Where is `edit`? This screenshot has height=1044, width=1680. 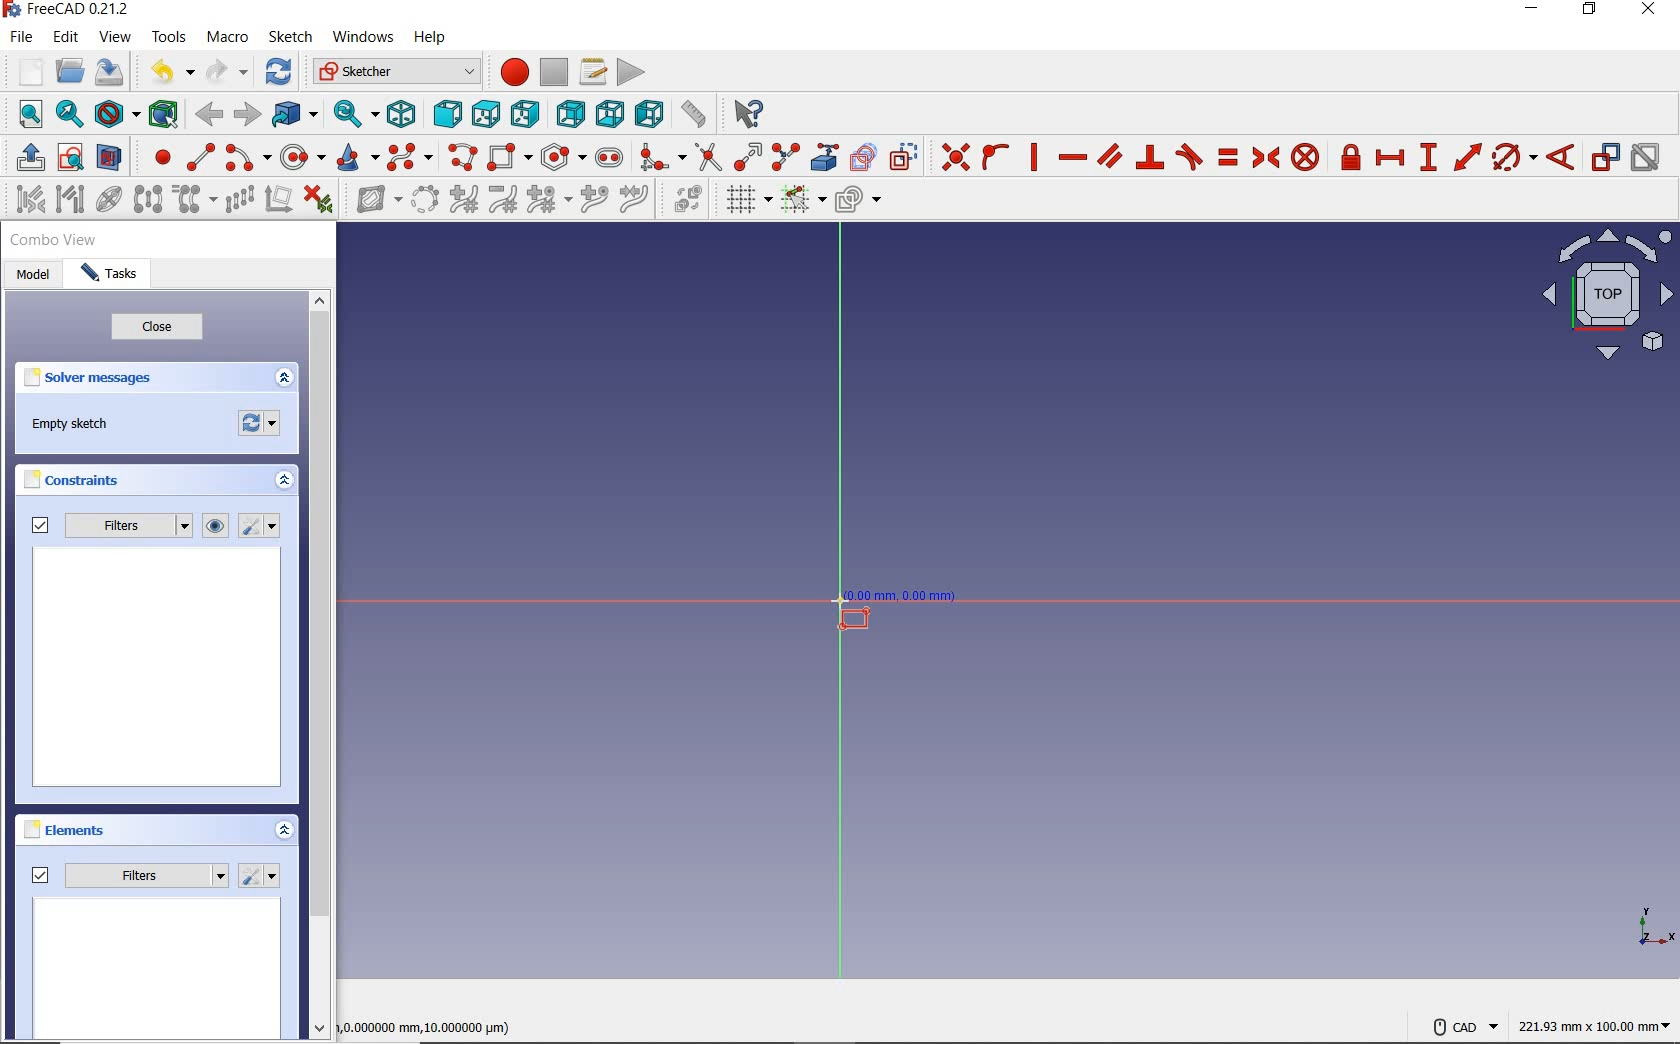 edit is located at coordinates (66, 39).